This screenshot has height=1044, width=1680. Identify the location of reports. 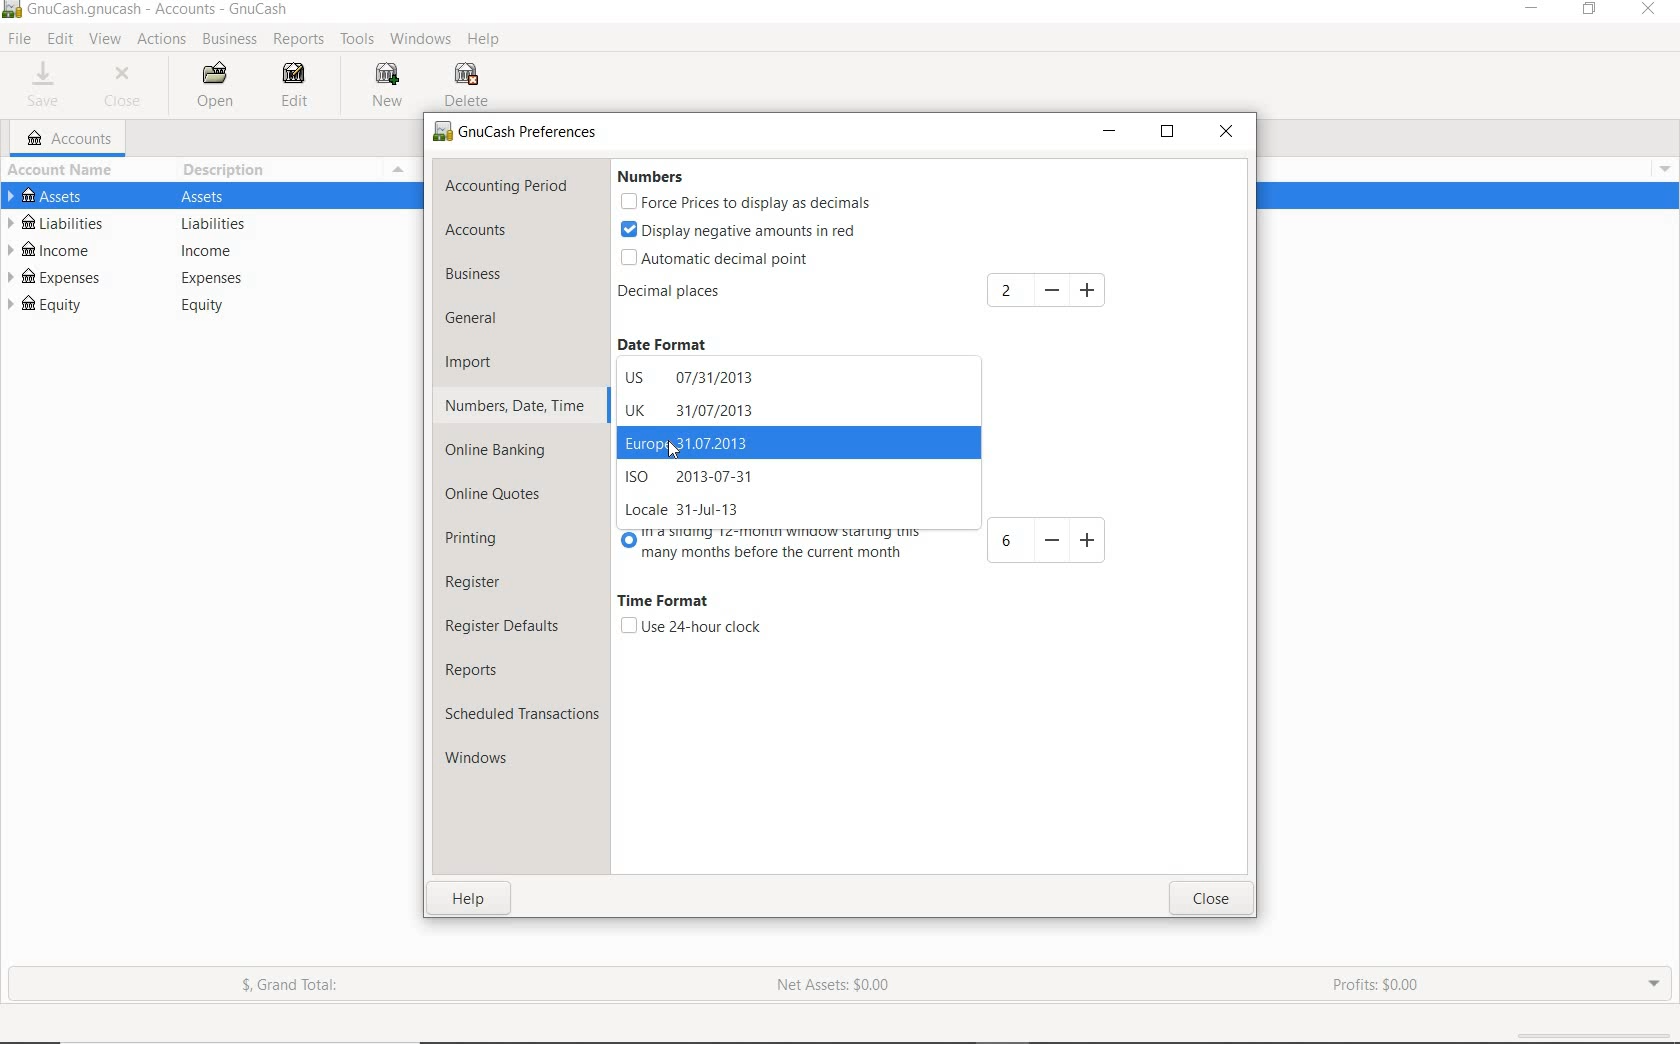
(494, 670).